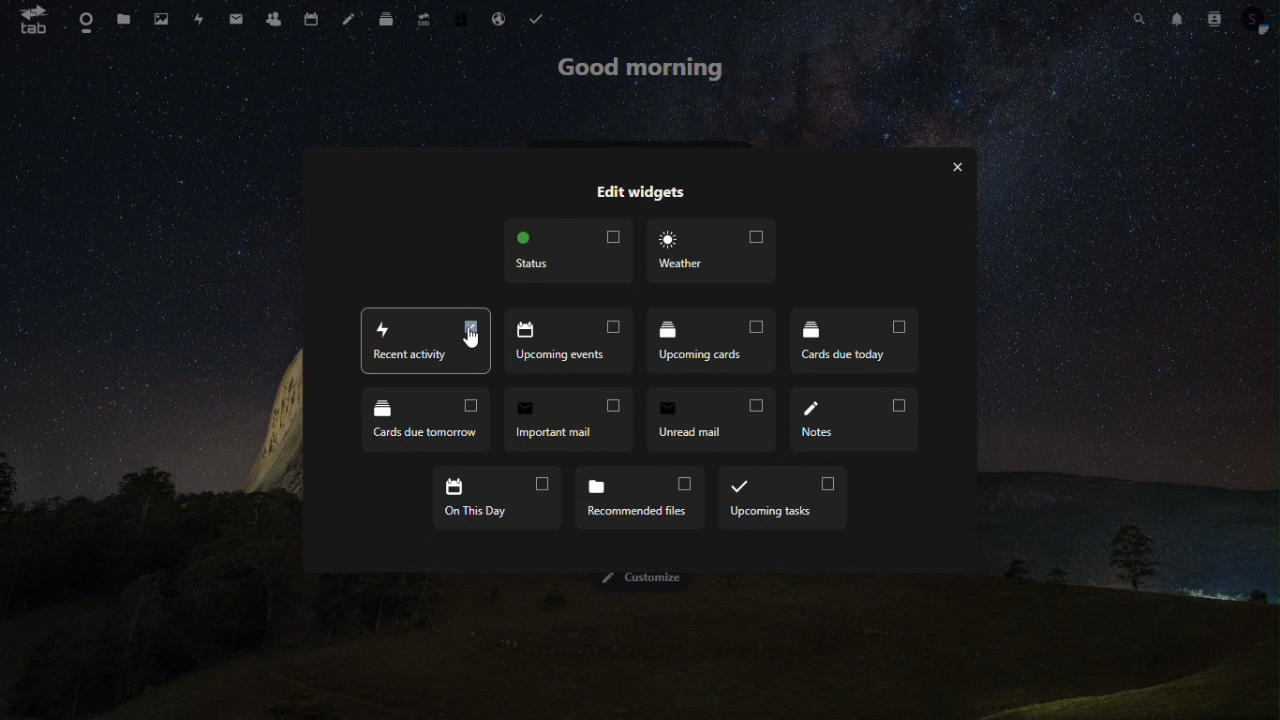  I want to click on search, so click(1138, 17).